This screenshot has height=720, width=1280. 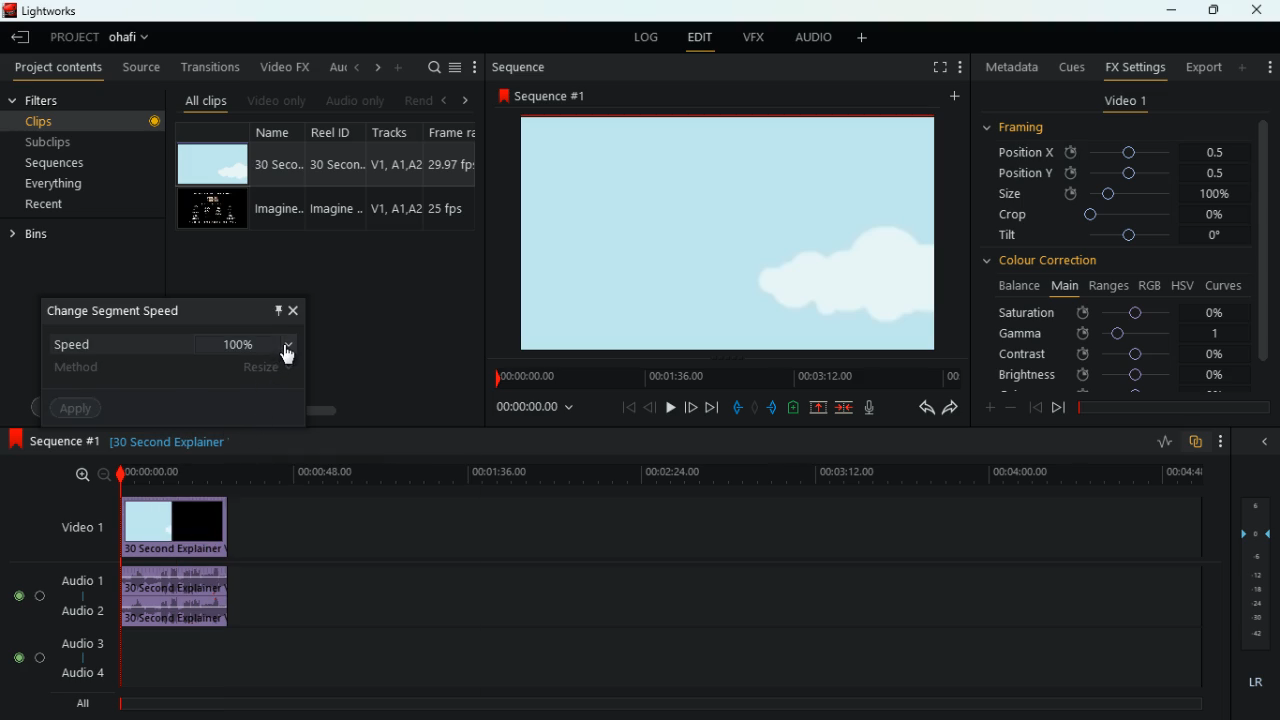 What do you see at coordinates (206, 67) in the screenshot?
I see `transitions` at bounding box center [206, 67].